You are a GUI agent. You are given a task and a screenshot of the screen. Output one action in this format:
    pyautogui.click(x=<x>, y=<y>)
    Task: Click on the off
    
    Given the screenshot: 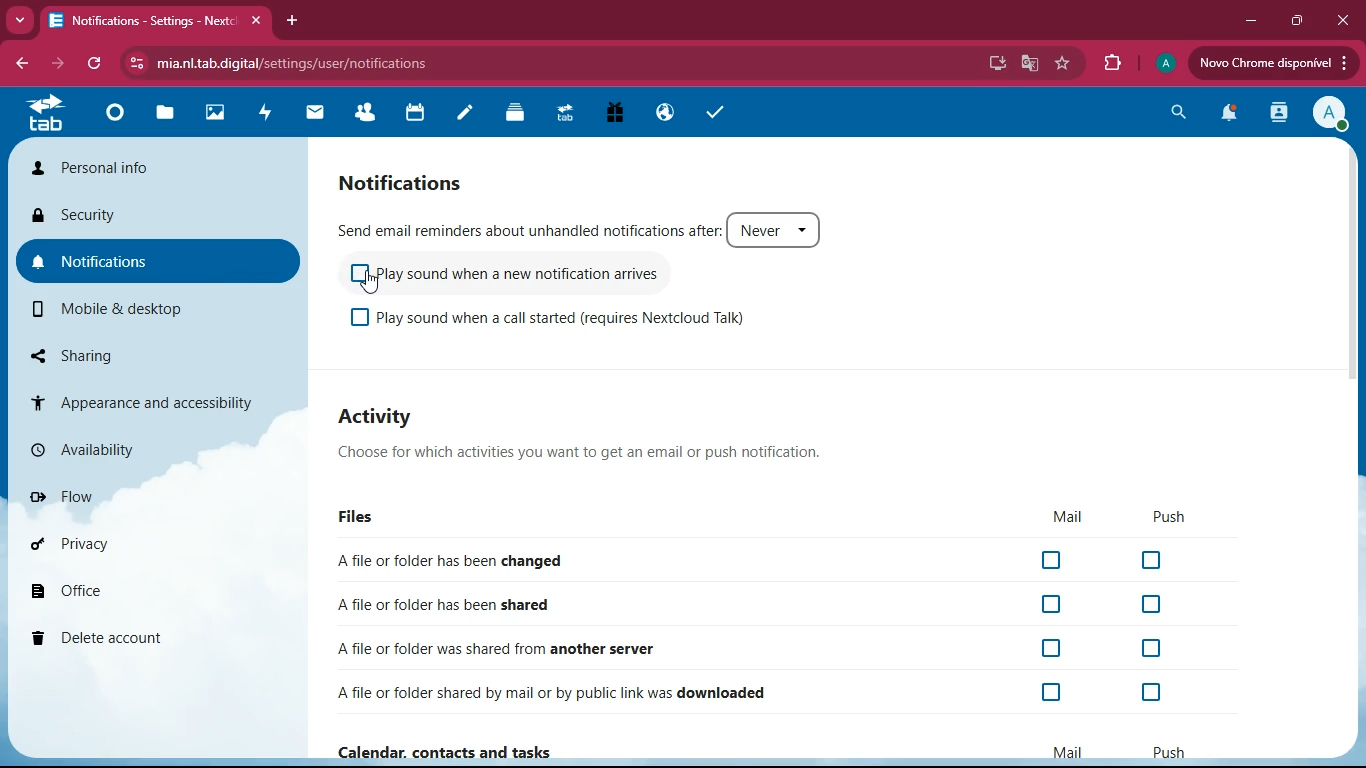 What is the action you would take?
    pyautogui.click(x=1056, y=605)
    